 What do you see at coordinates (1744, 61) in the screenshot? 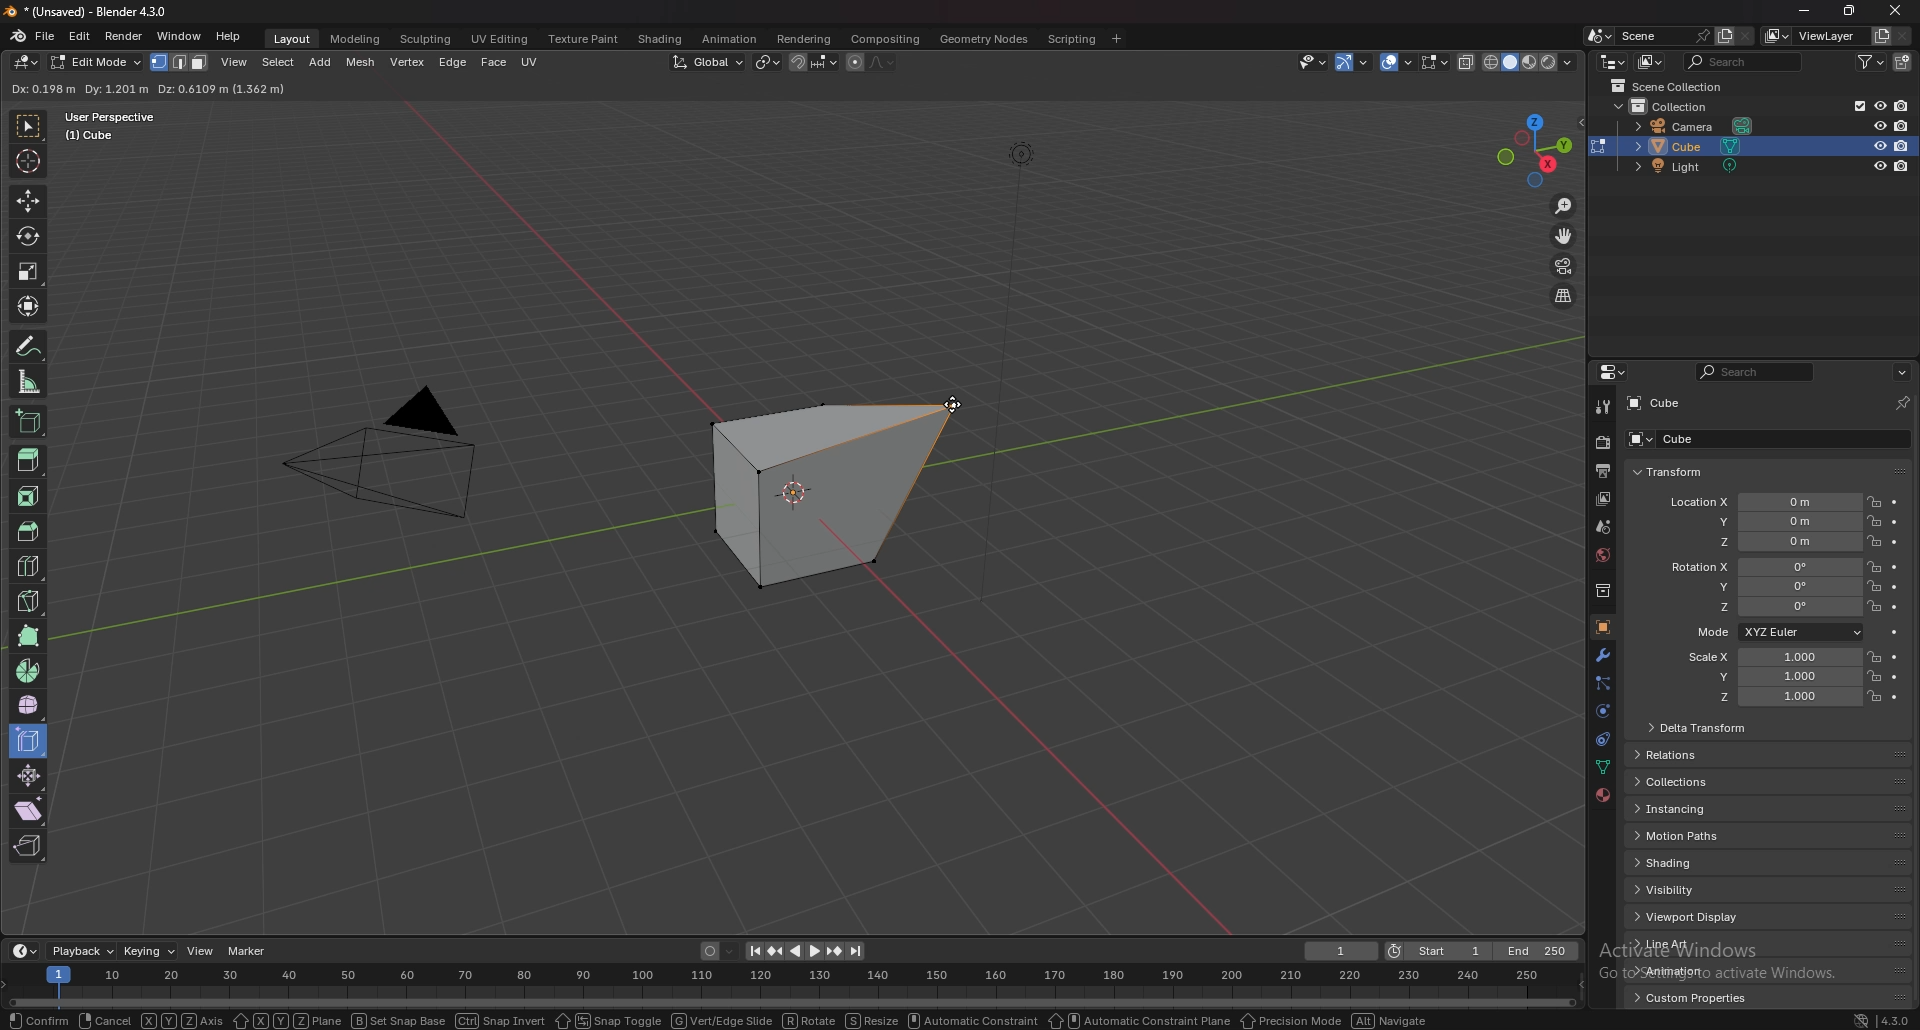
I see `search` at bounding box center [1744, 61].